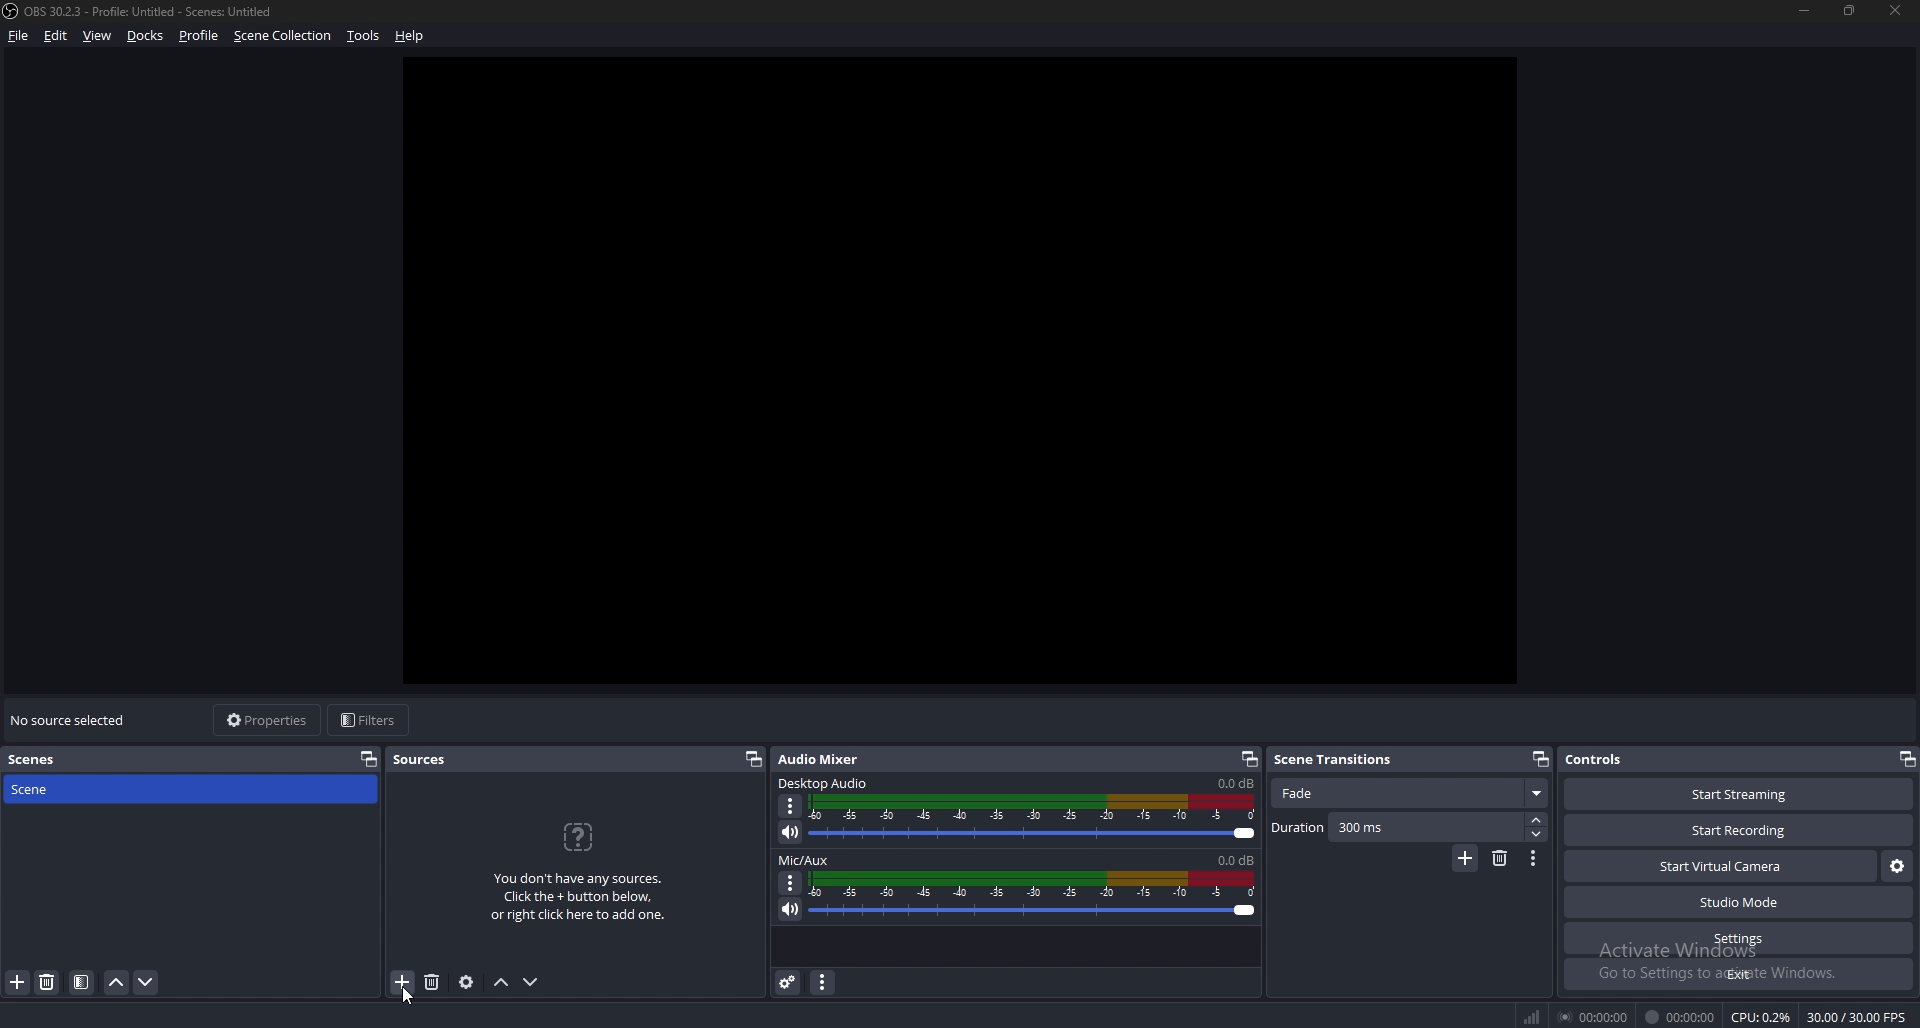 The width and height of the screenshot is (1920, 1028). I want to click on Start virtual camera, so click(1720, 866).